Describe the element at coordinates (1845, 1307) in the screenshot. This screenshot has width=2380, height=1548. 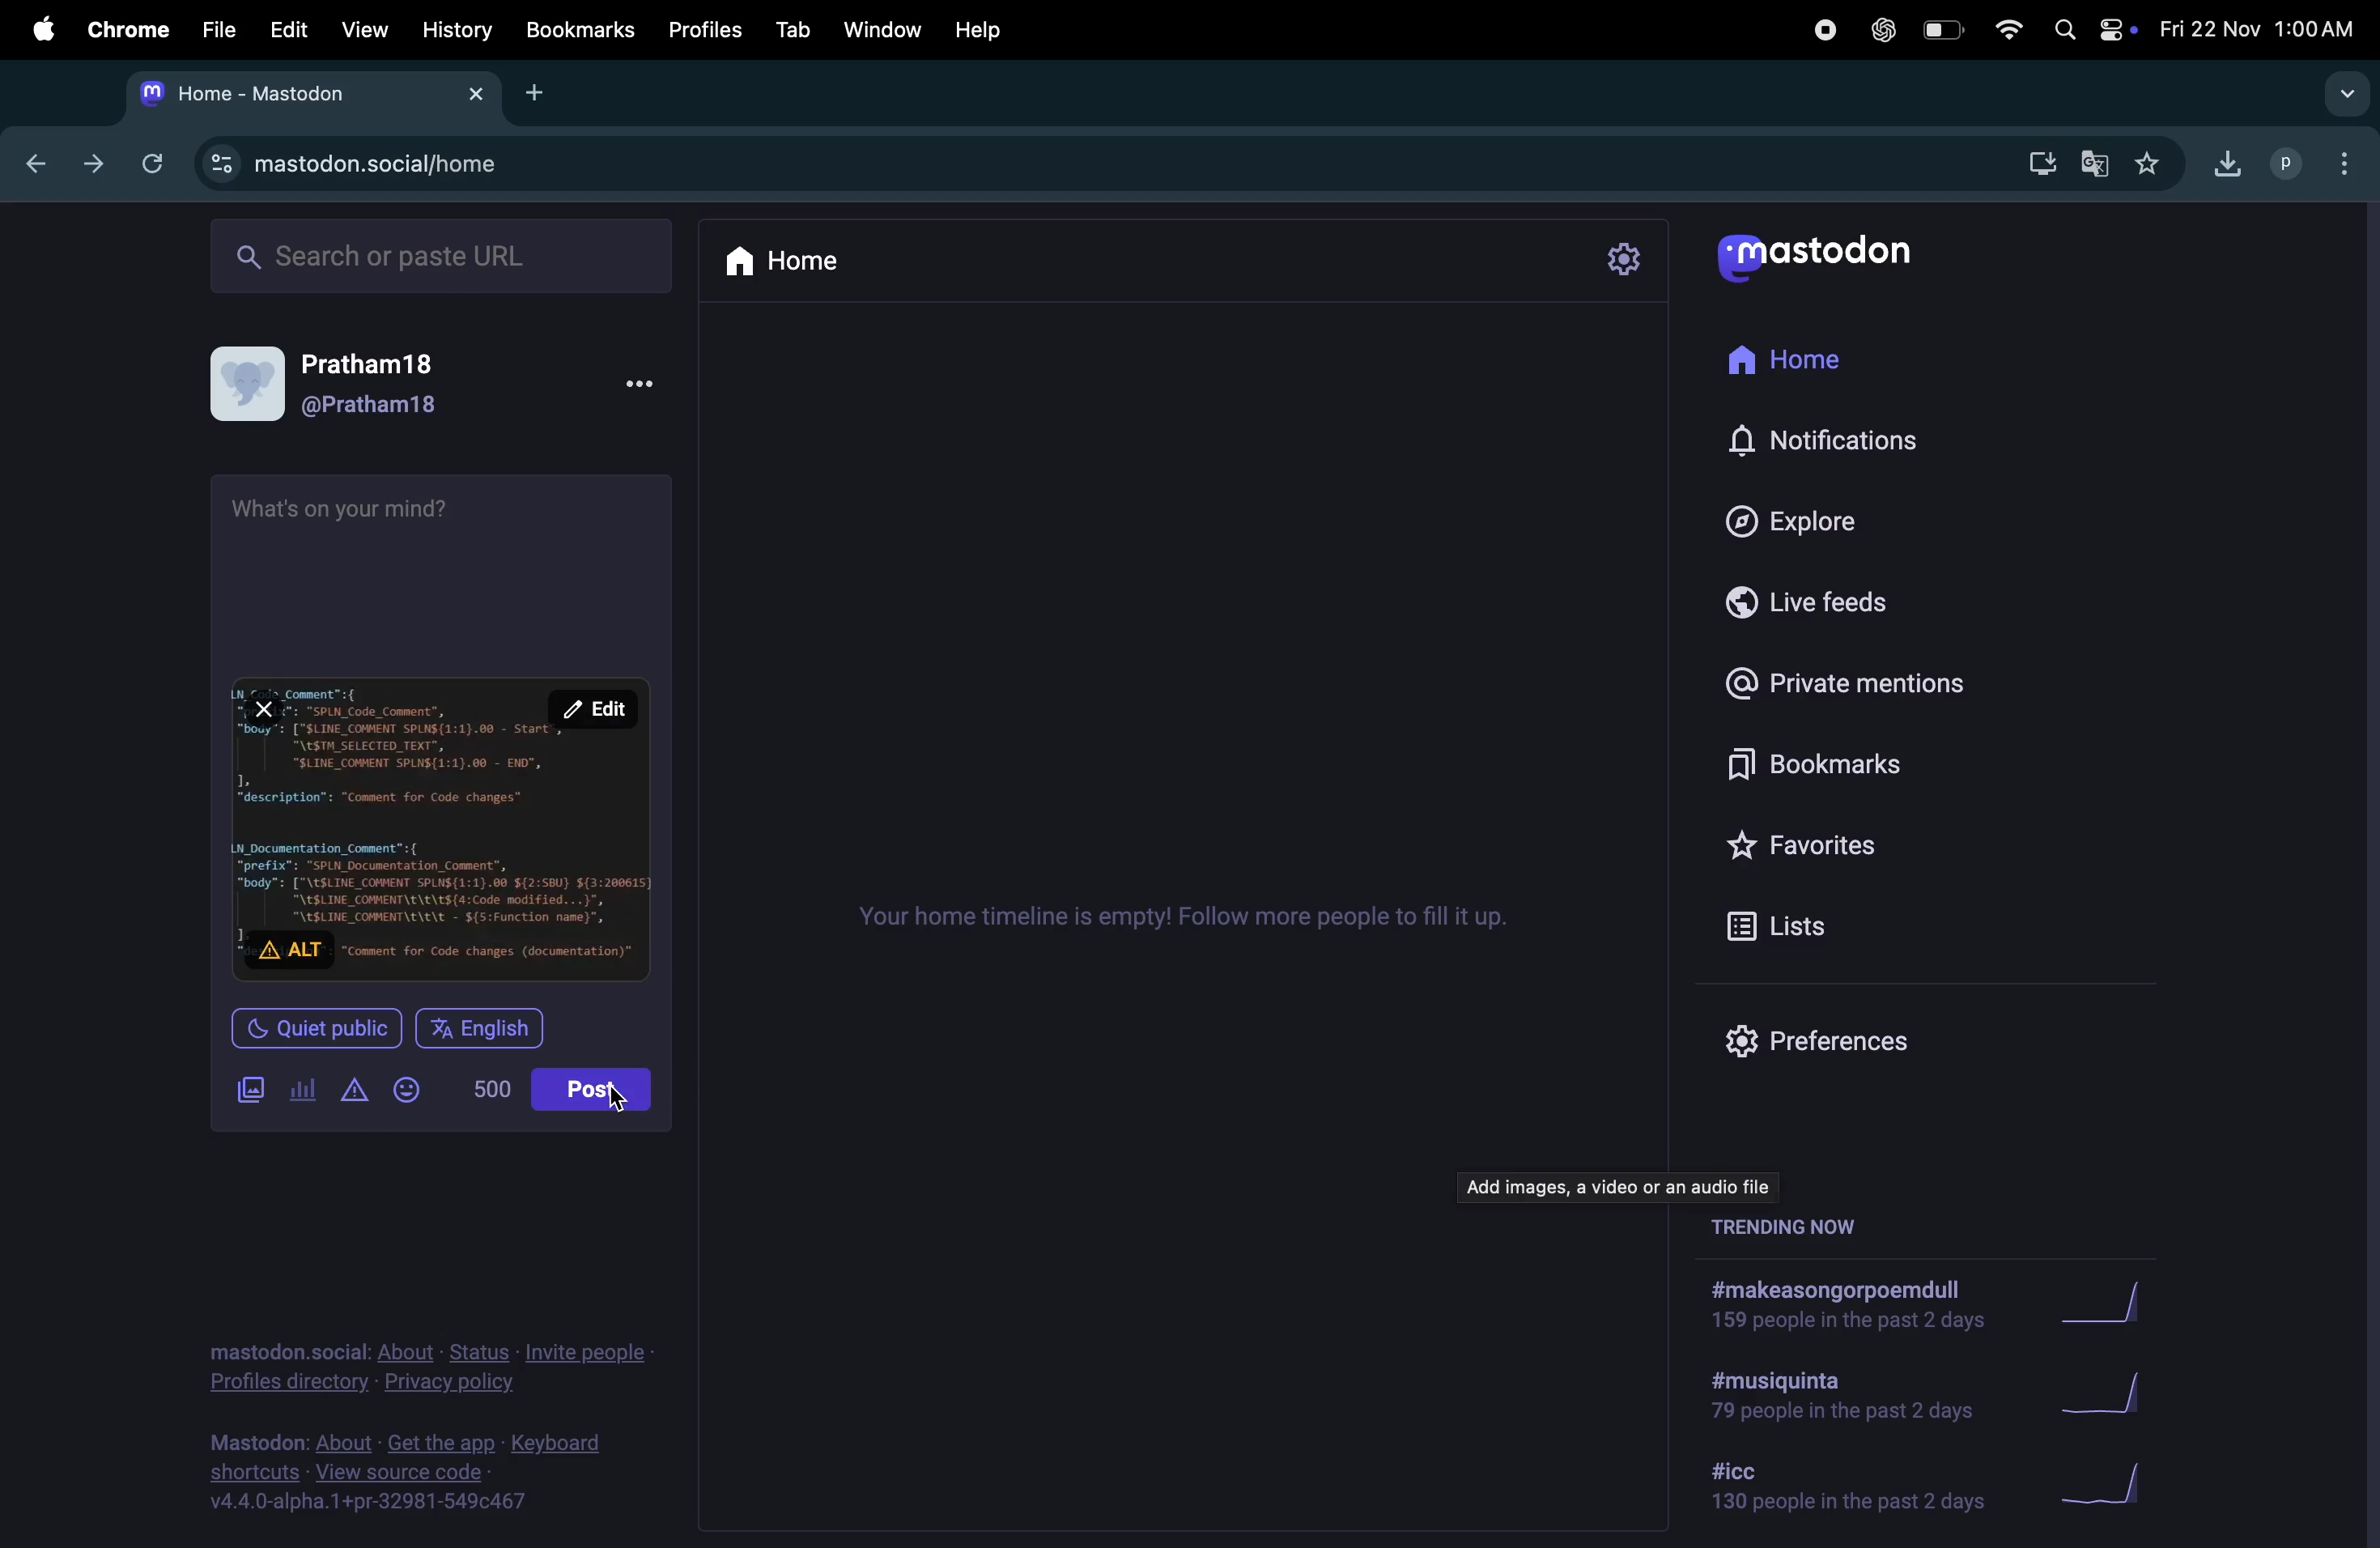
I see `hashtags` at that location.